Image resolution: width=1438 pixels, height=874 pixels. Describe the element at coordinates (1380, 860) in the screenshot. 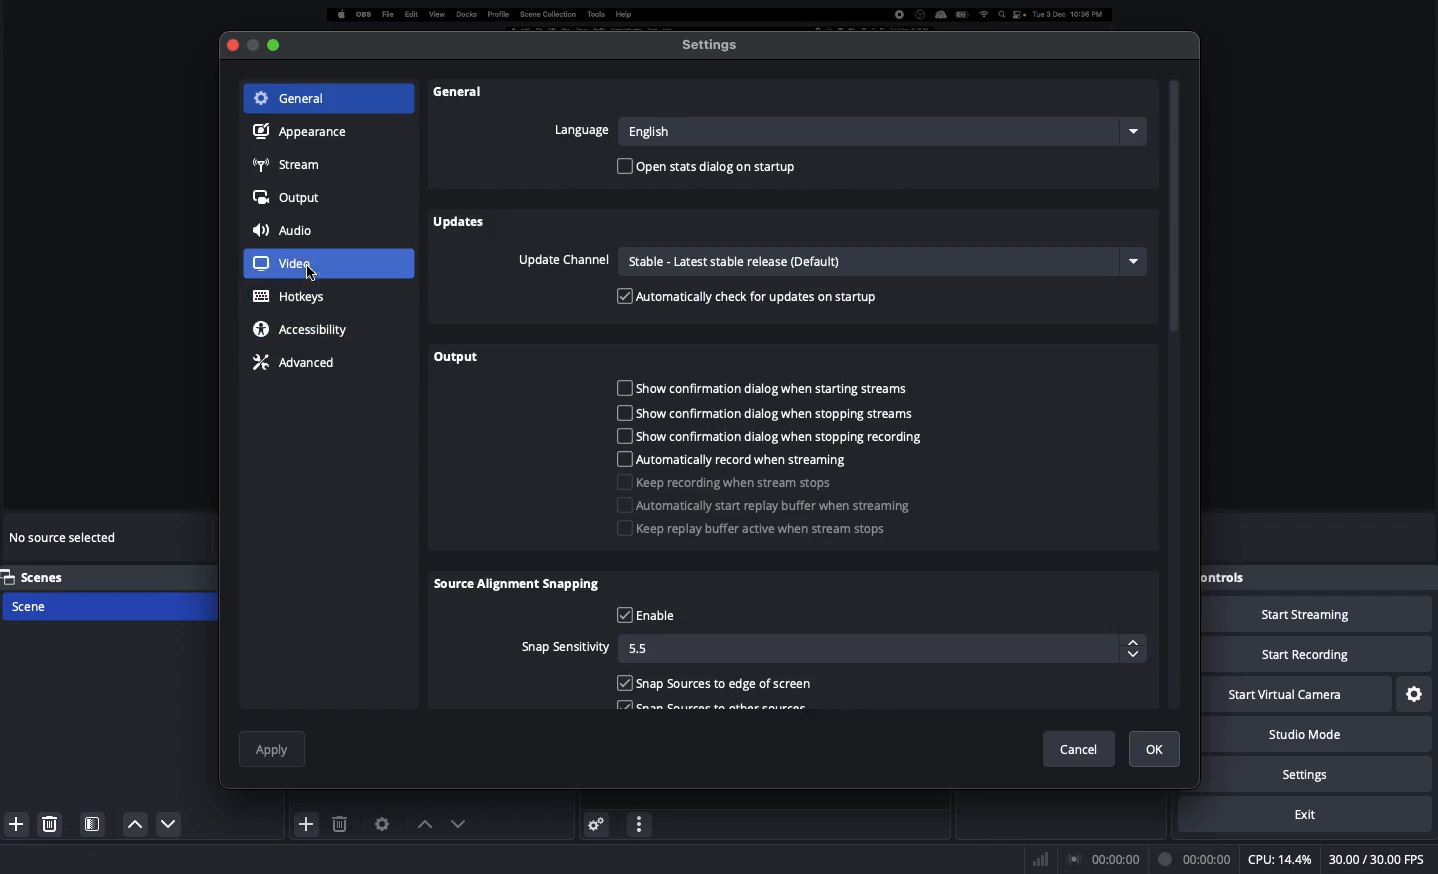

I see `FPS` at that location.